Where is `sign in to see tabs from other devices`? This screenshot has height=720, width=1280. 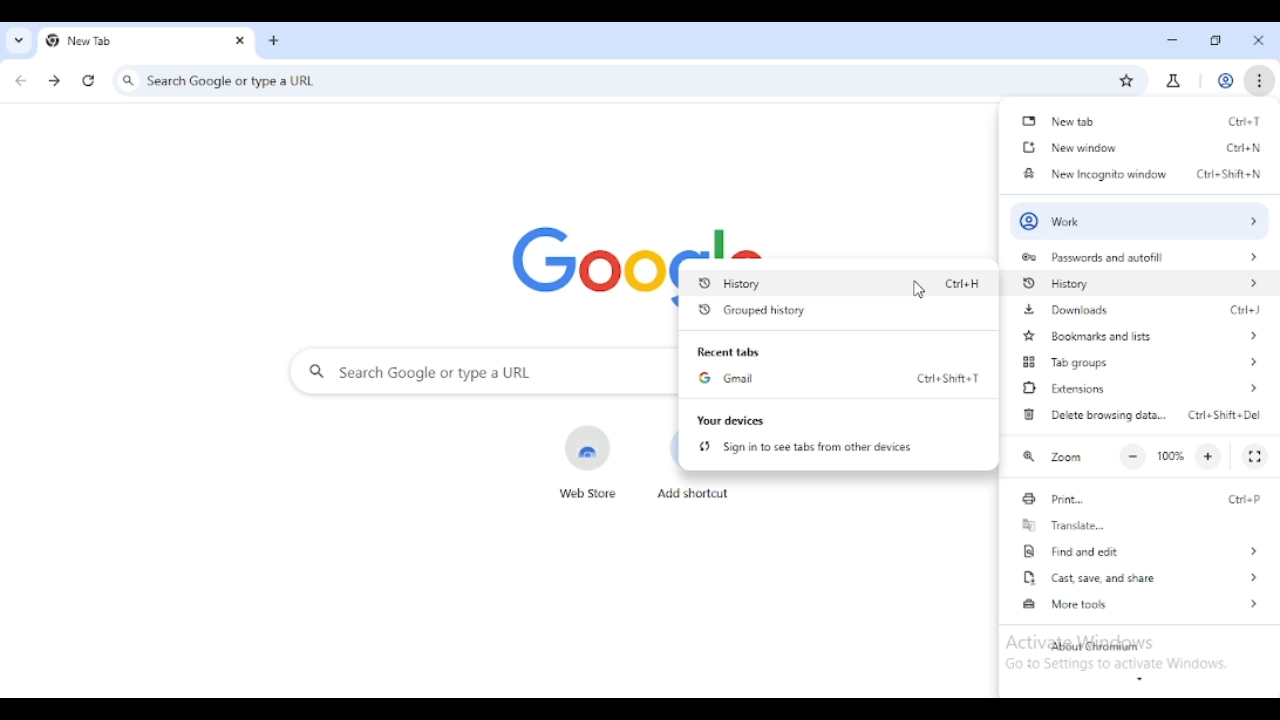 sign in to see tabs from other devices is located at coordinates (806, 447).